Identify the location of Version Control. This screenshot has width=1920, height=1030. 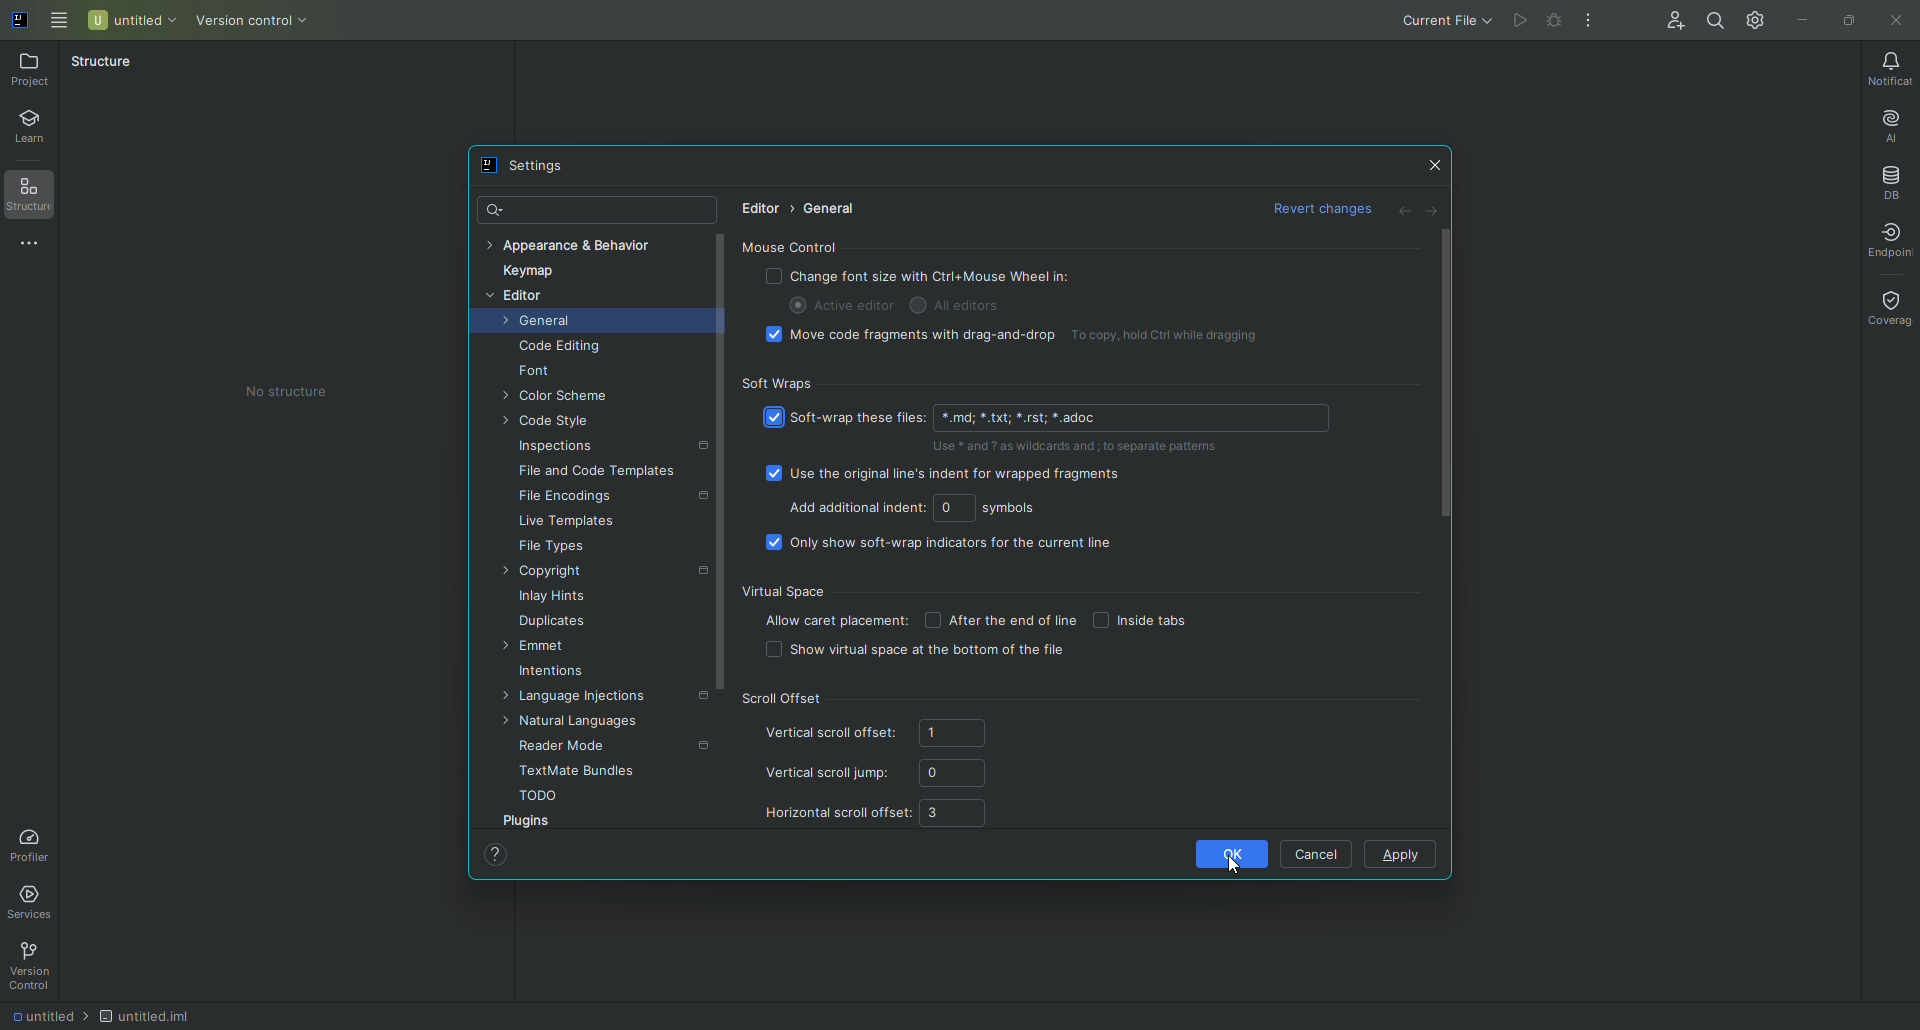
(31, 969).